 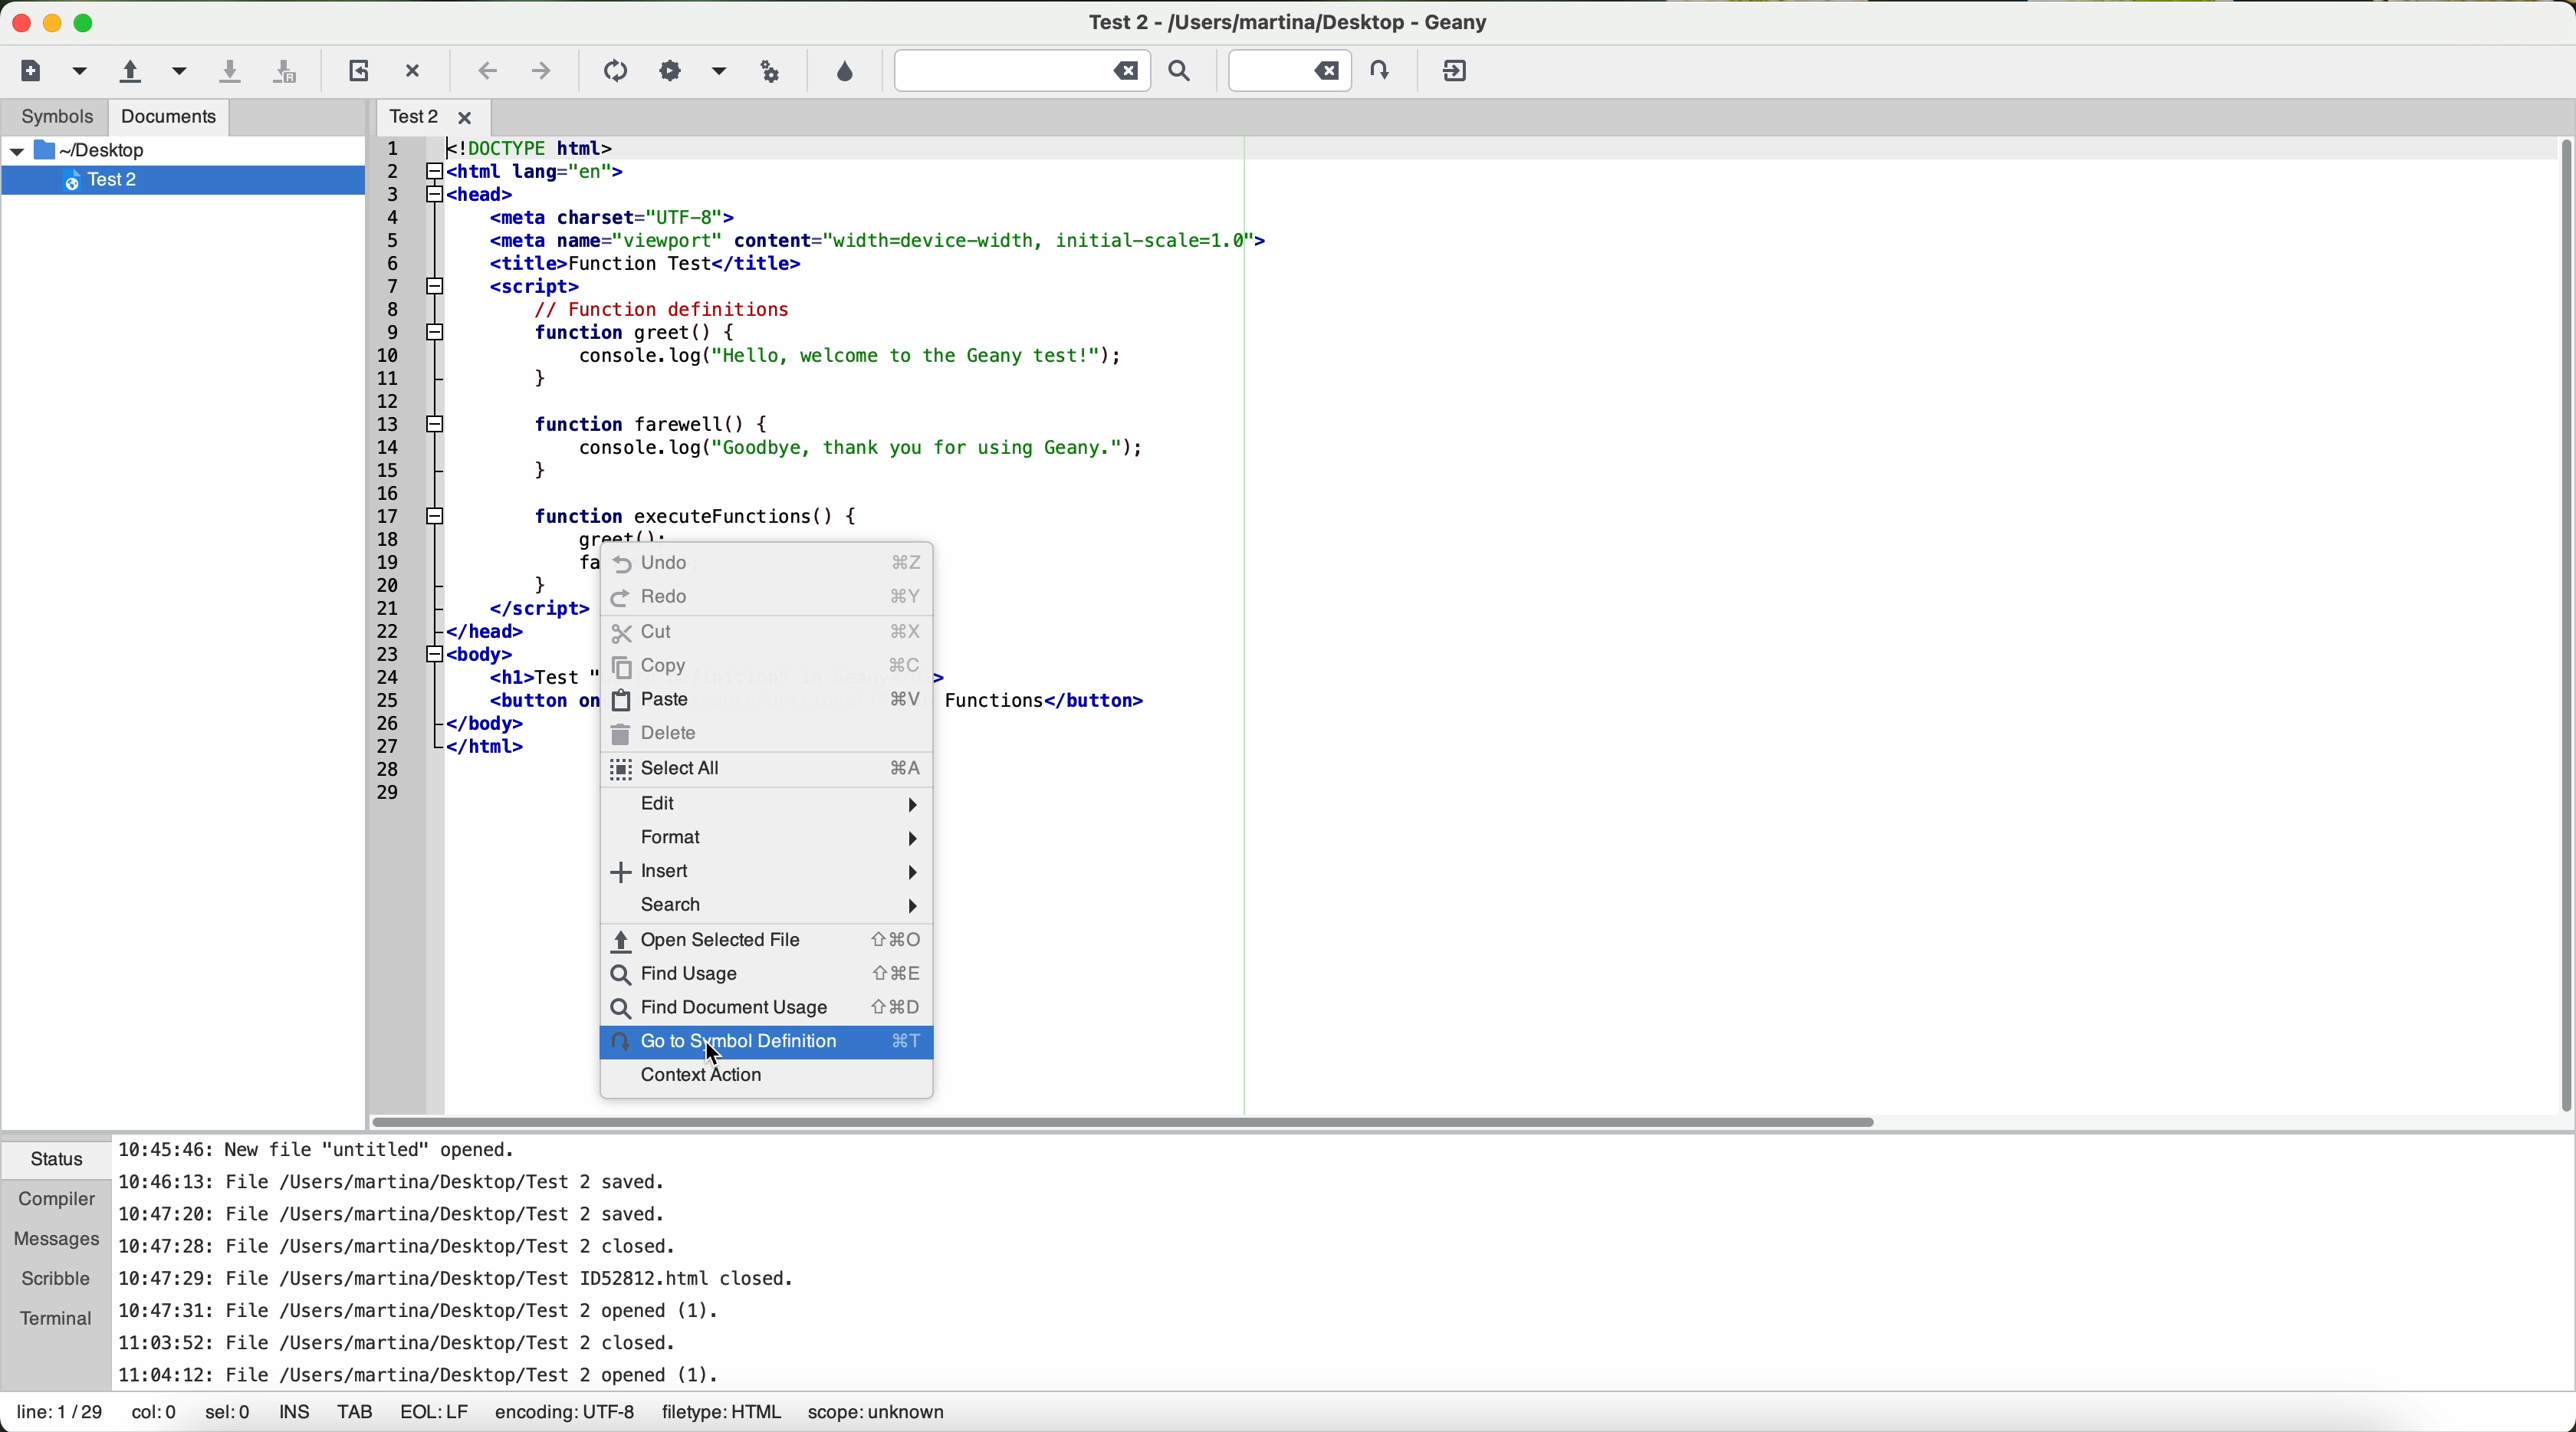 I want to click on close program, so click(x=16, y=19).